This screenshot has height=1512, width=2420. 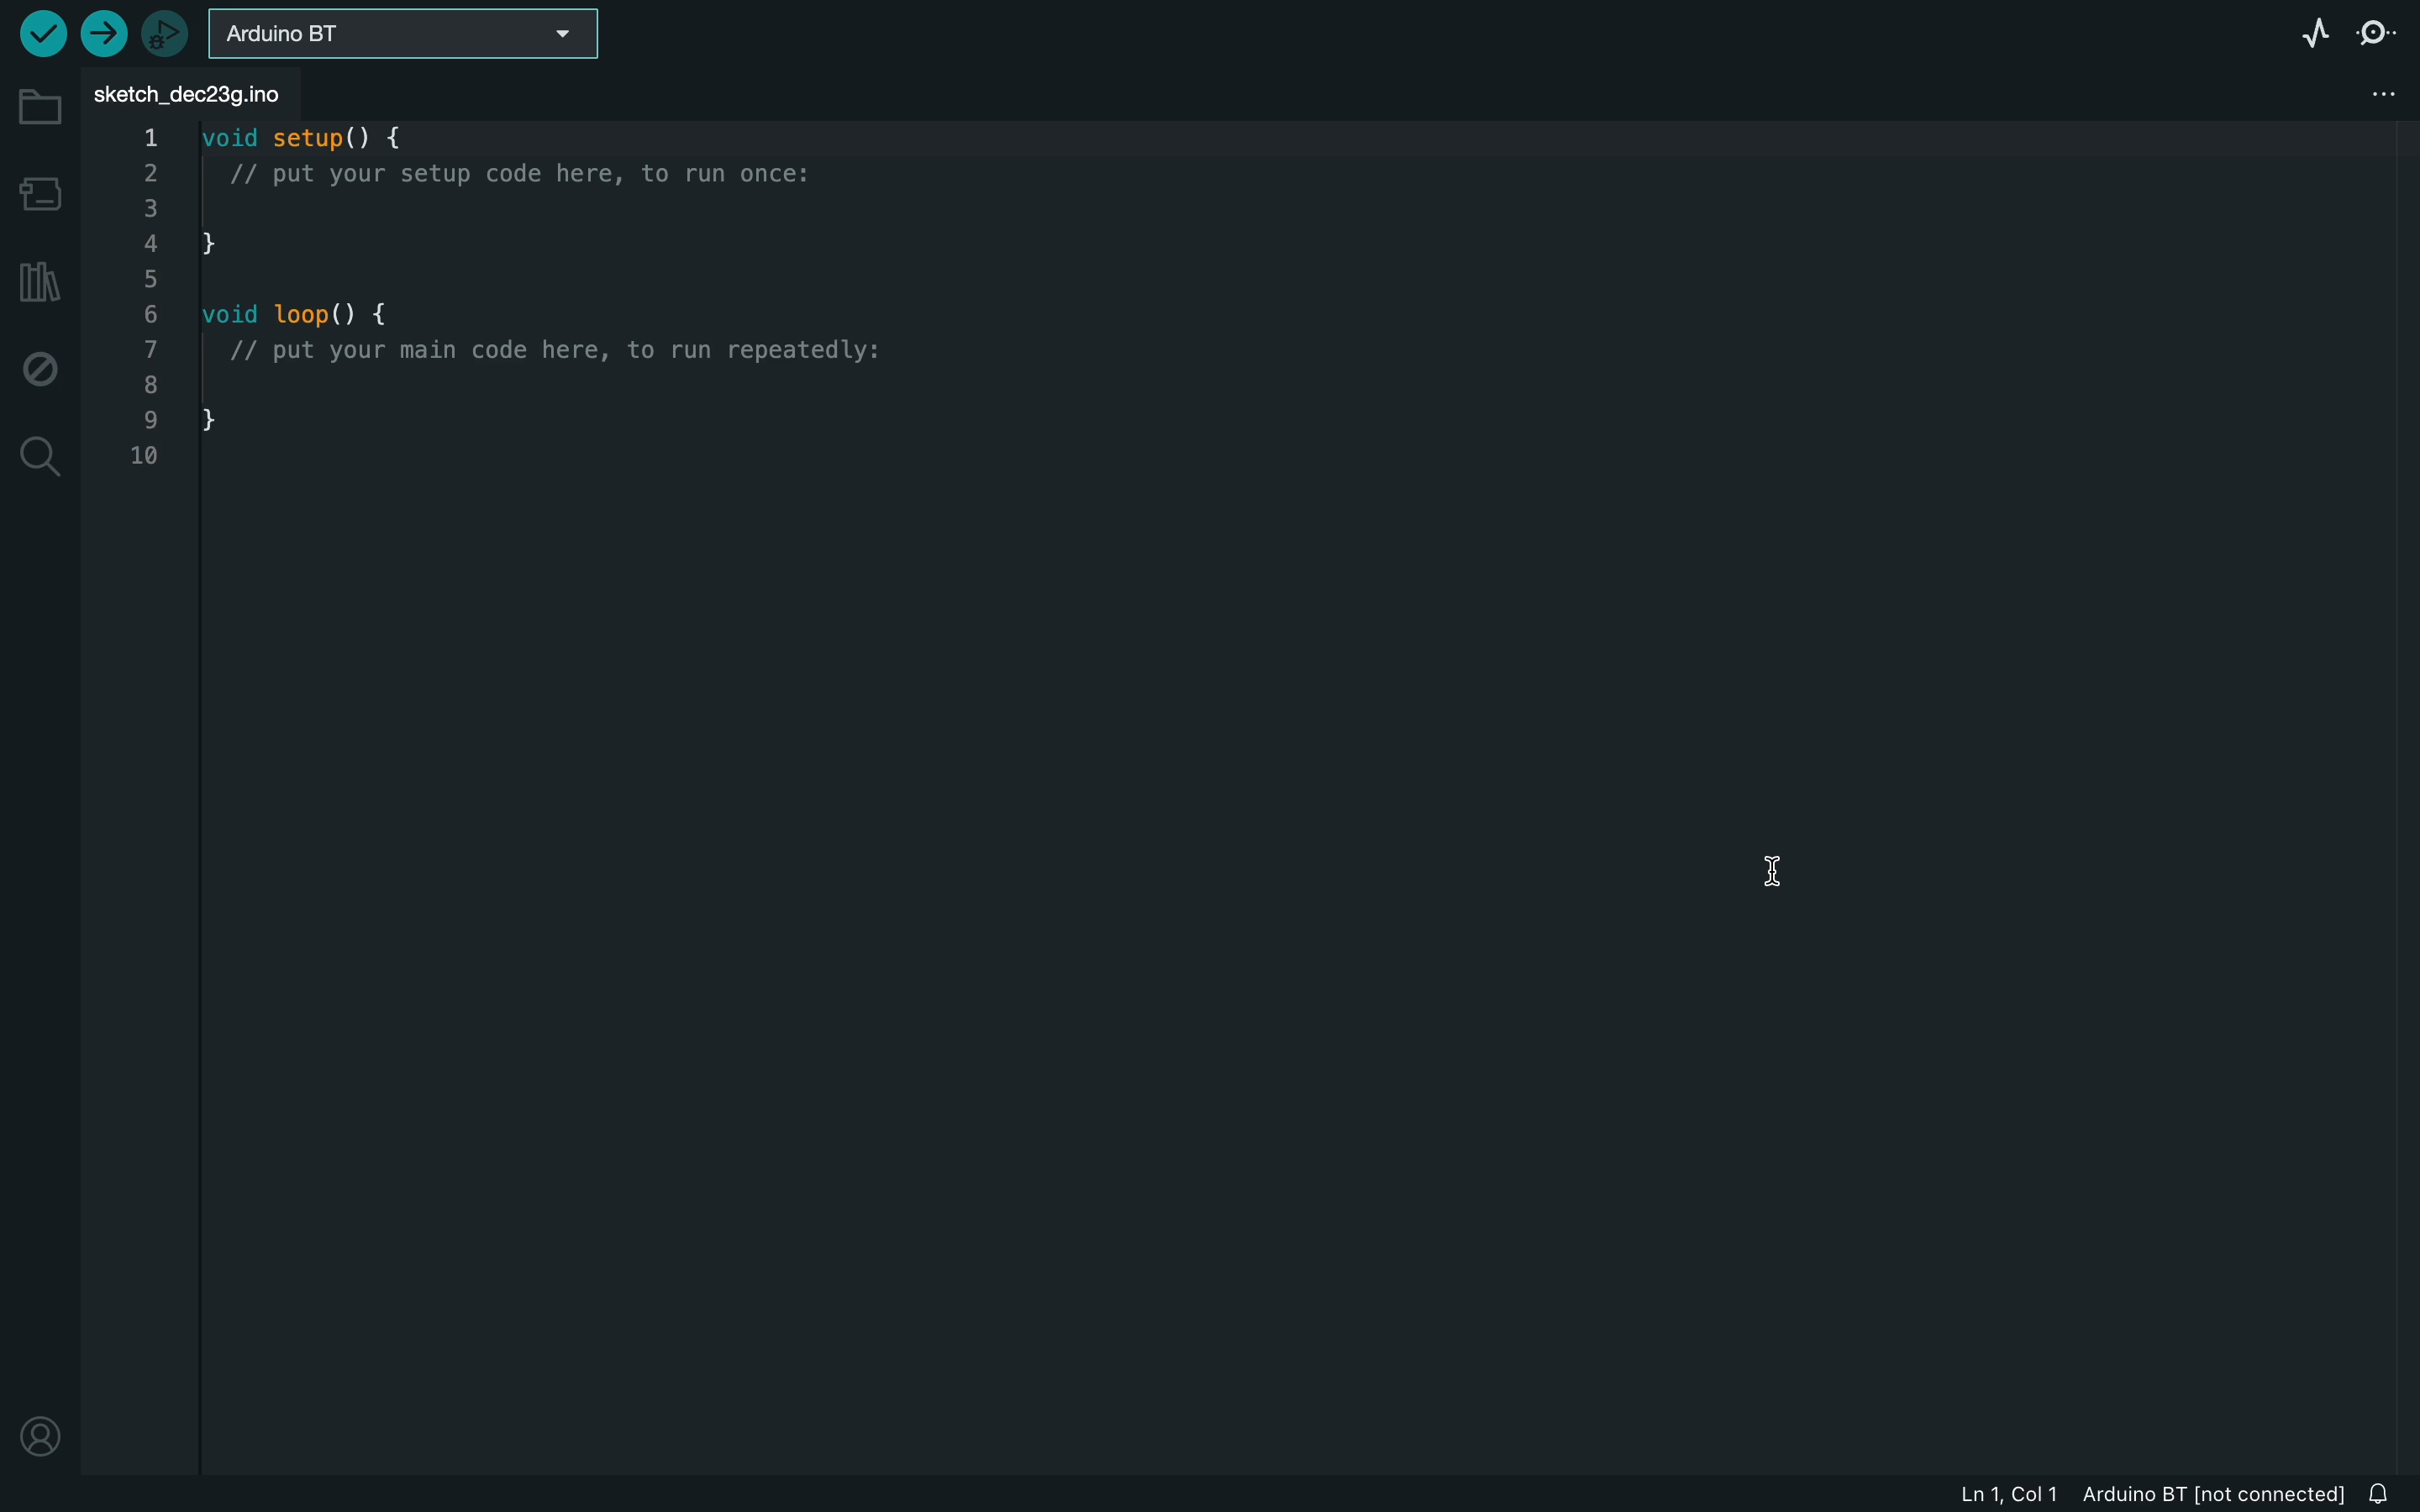 I want to click on file tab, so click(x=194, y=91).